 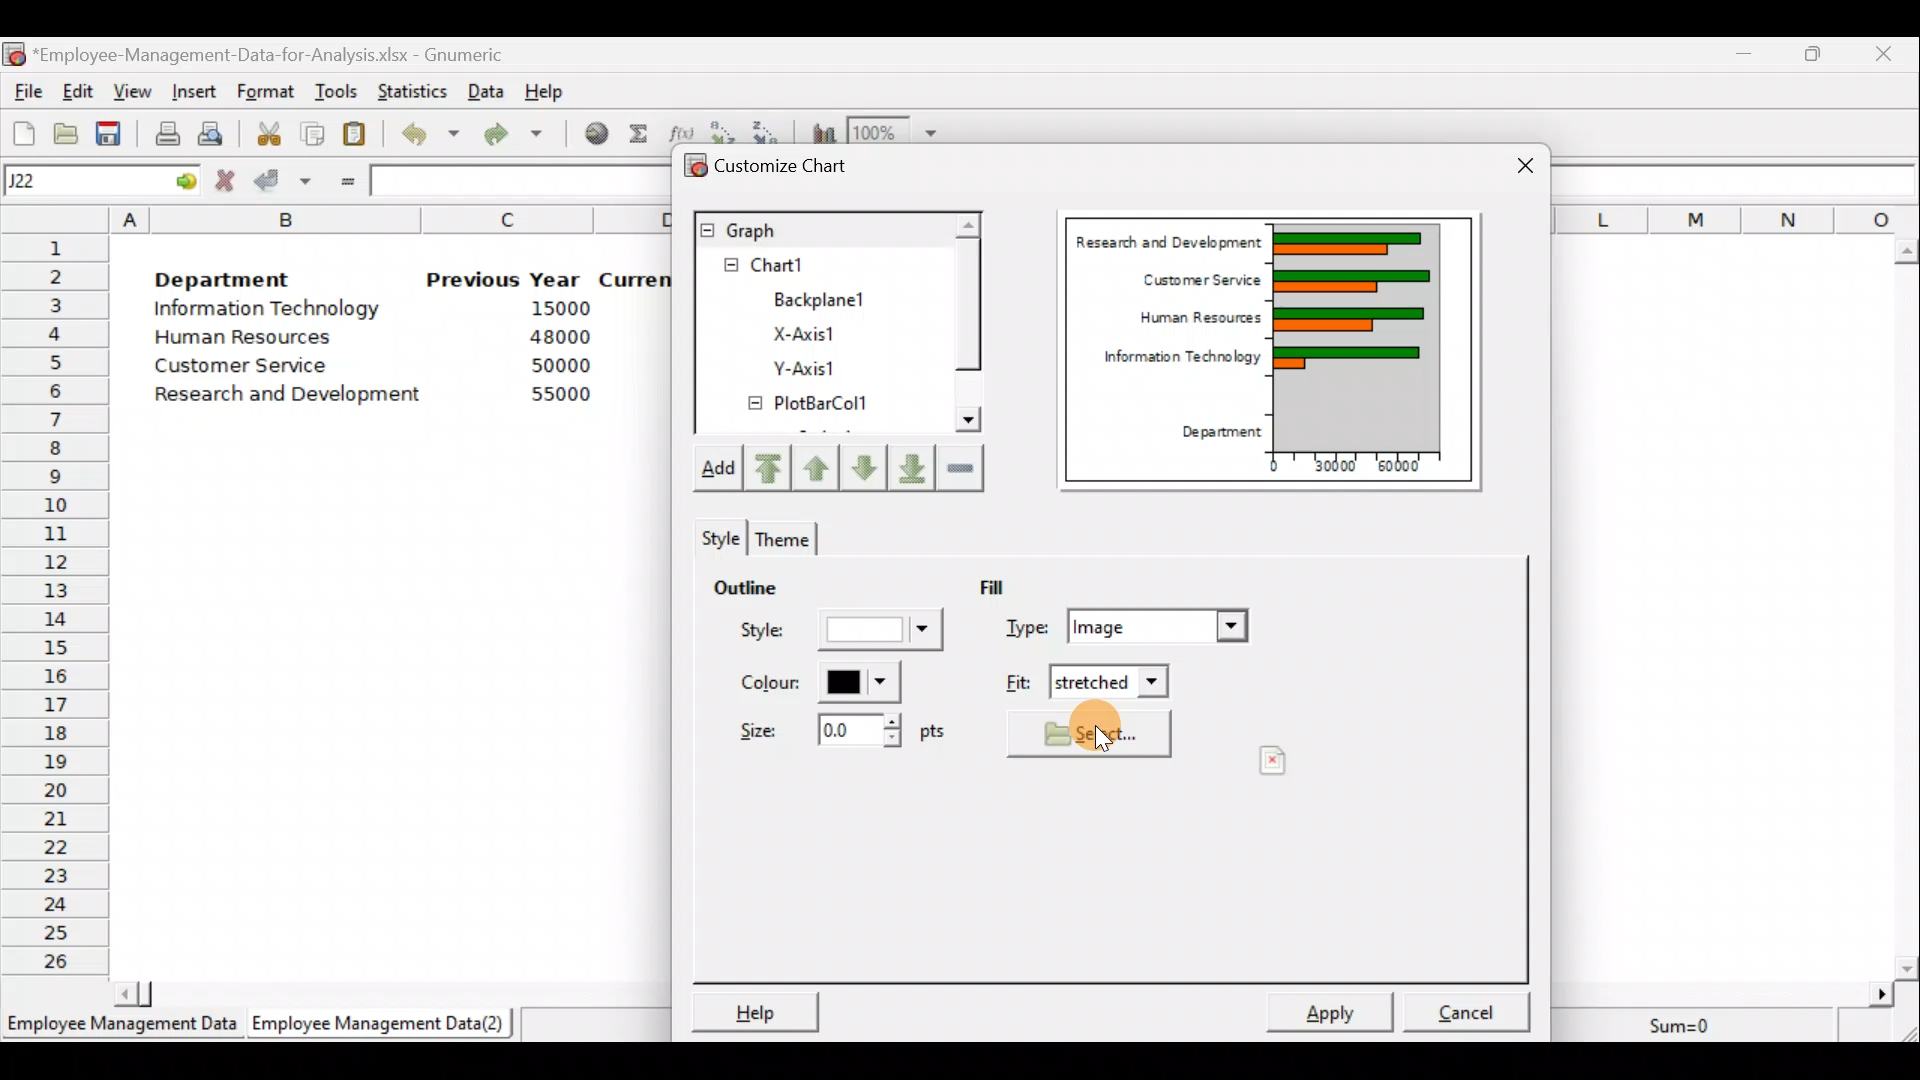 What do you see at coordinates (16, 54) in the screenshot?
I see `Gnumeric logo` at bounding box center [16, 54].